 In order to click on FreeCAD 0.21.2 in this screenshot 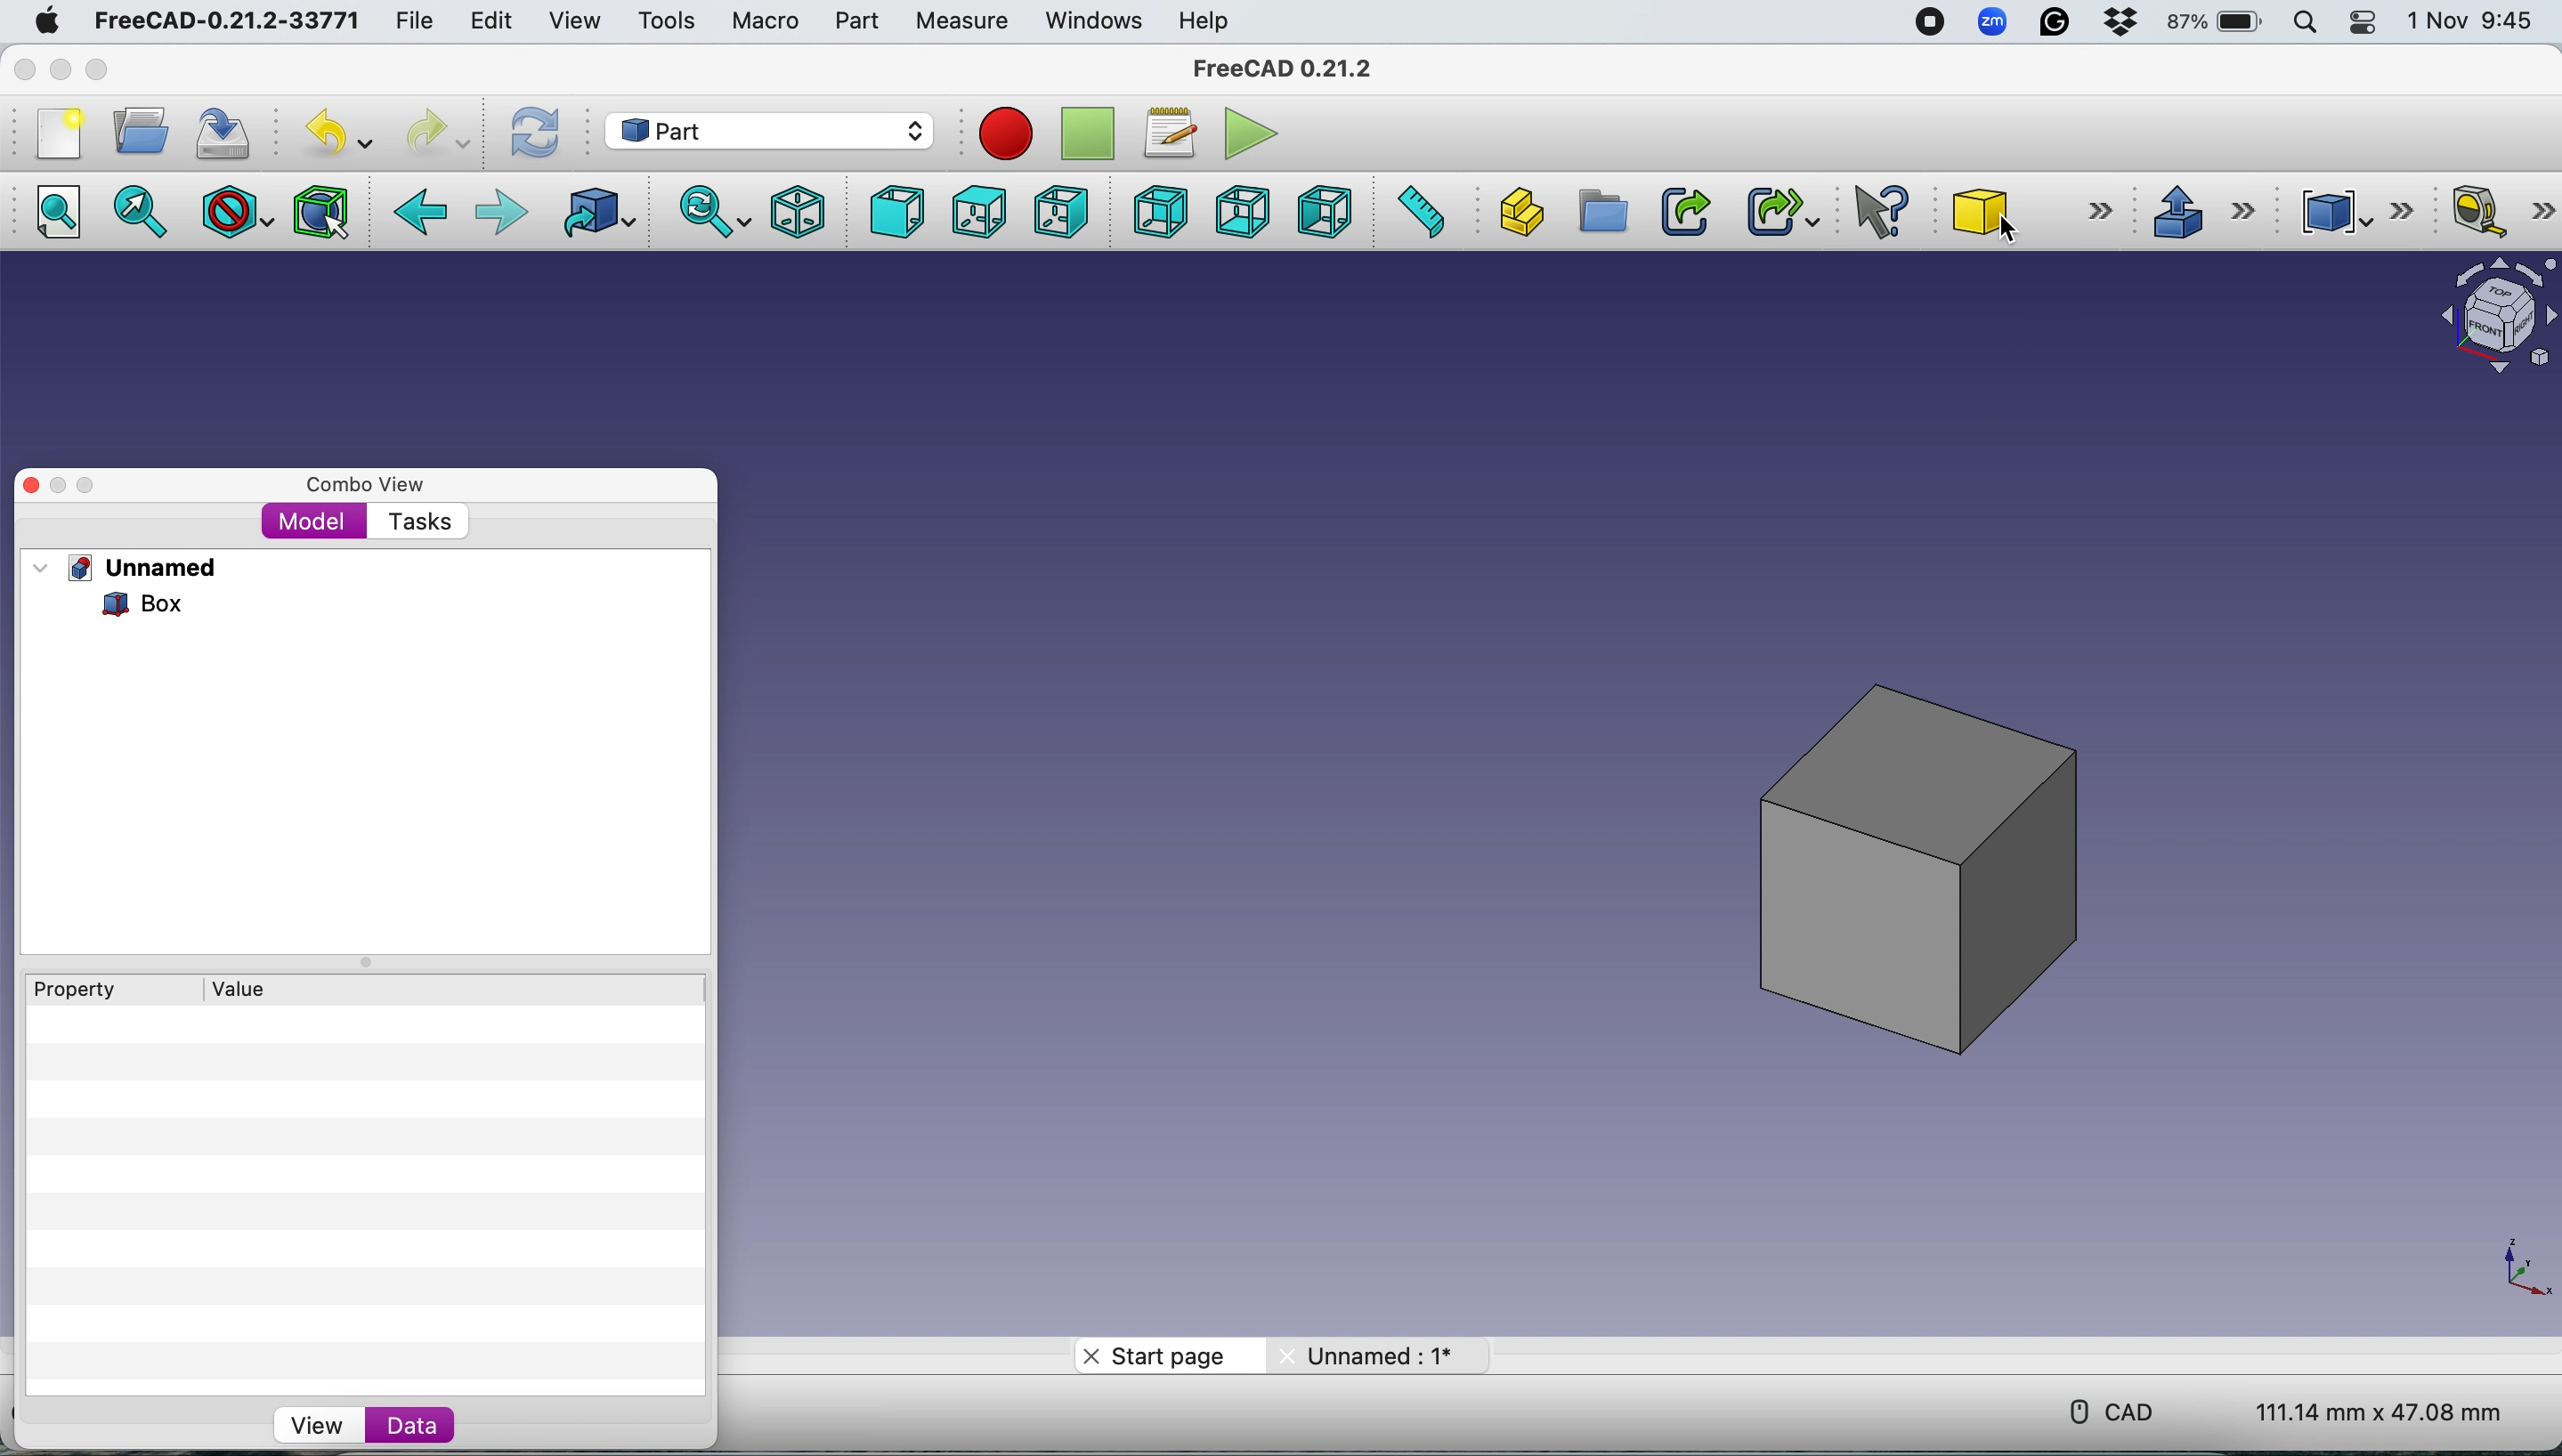, I will do `click(1286, 71)`.